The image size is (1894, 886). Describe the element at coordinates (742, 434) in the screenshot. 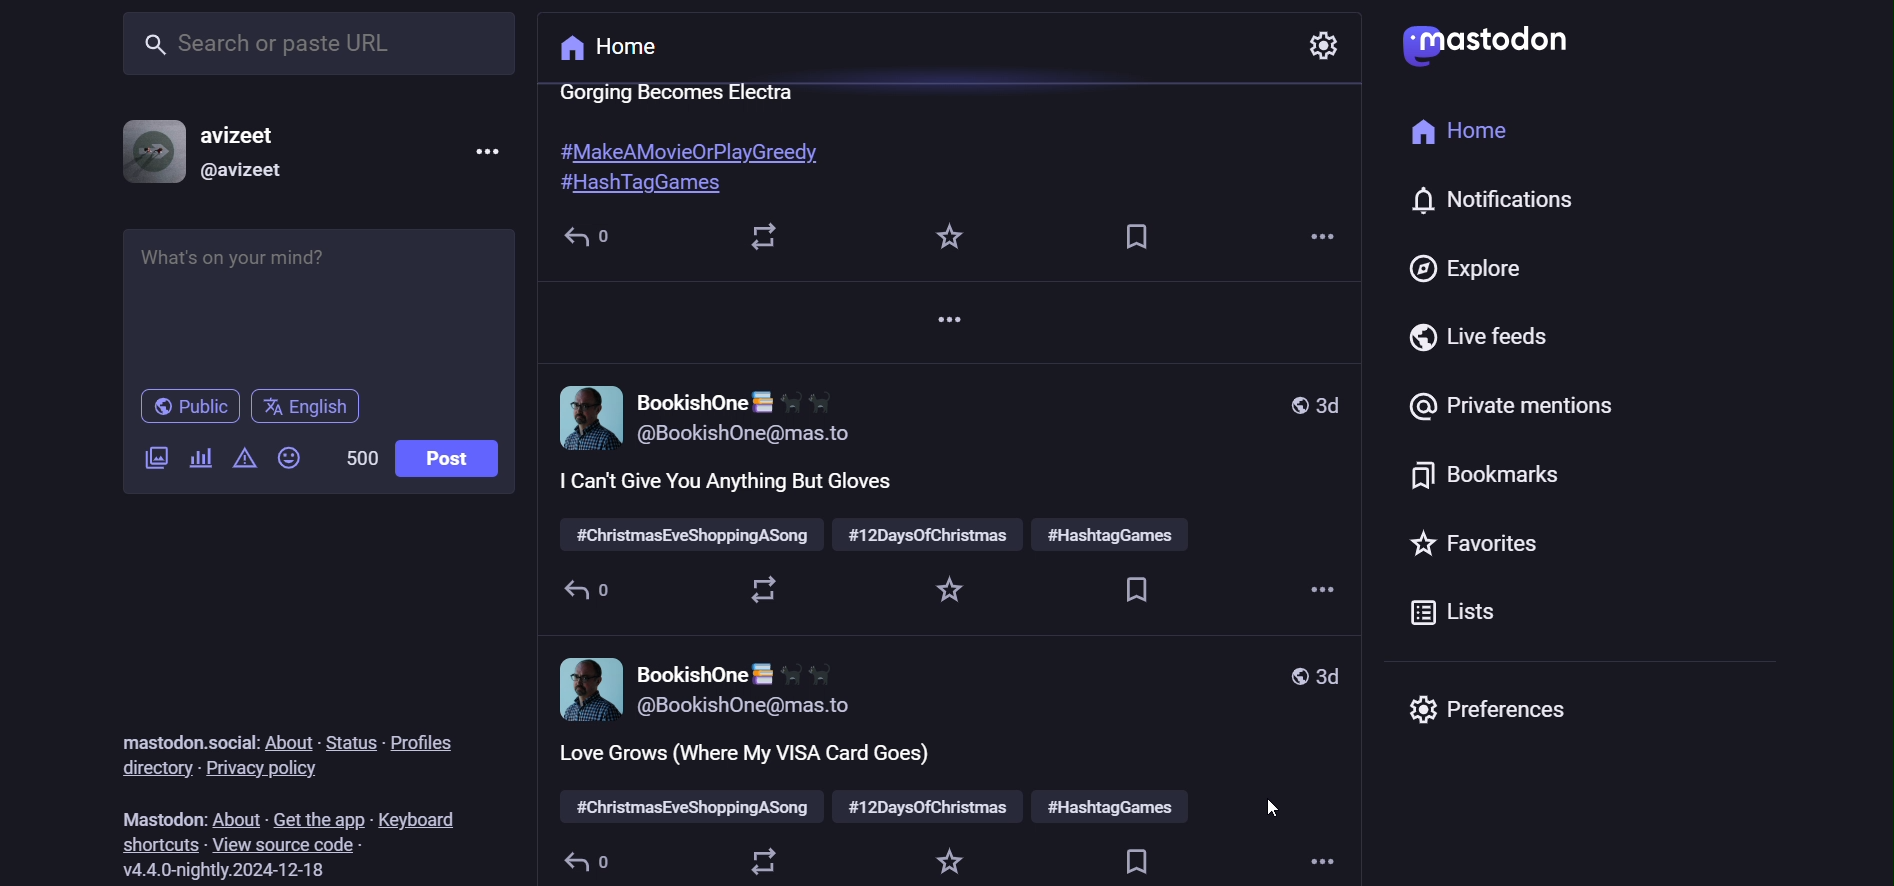

I see `(@BookishOne@mas.to` at that location.